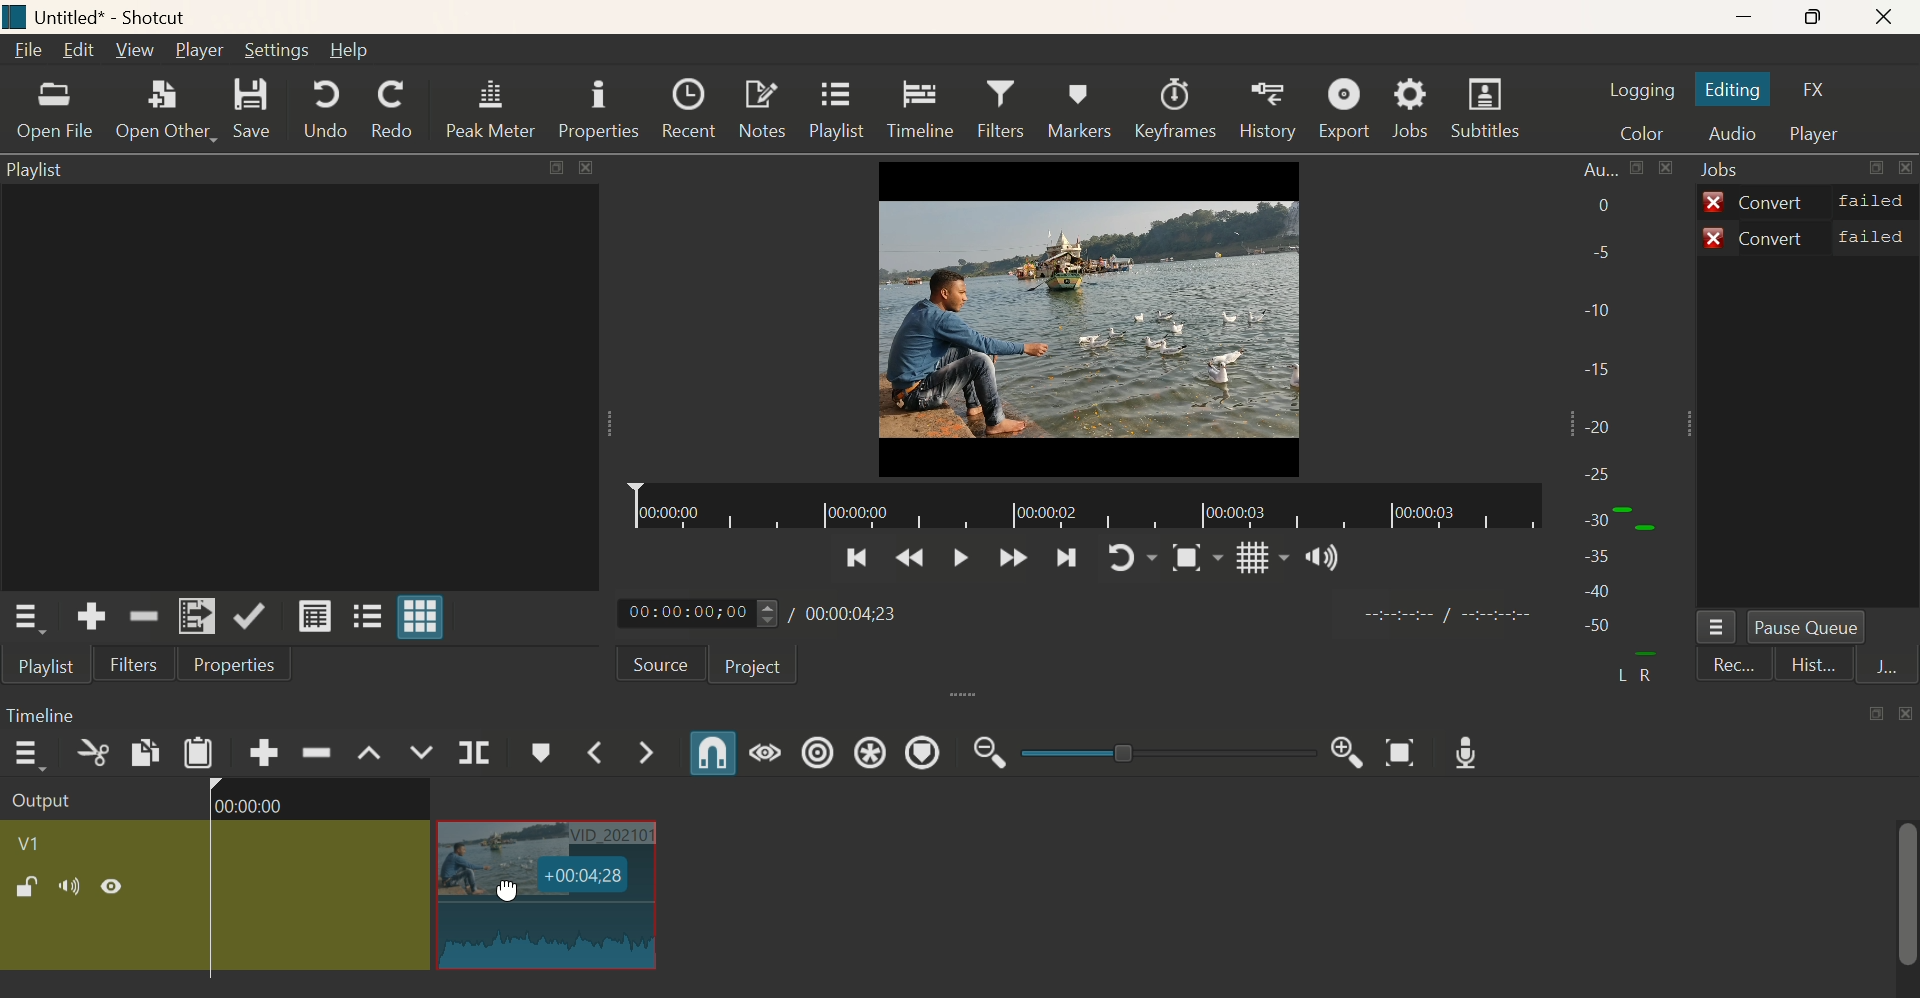 The height and width of the screenshot is (998, 1920). I want to click on , so click(648, 755).